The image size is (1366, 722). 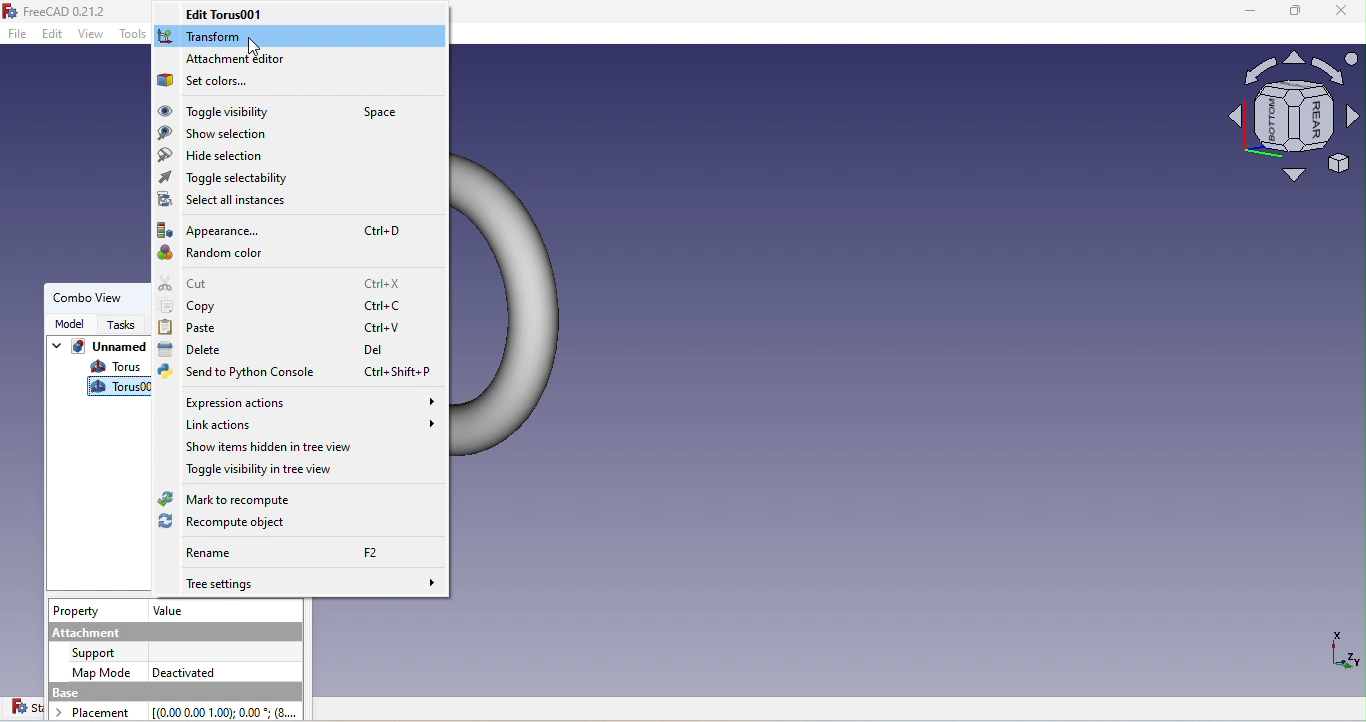 I want to click on Toggle selectability, so click(x=229, y=179).